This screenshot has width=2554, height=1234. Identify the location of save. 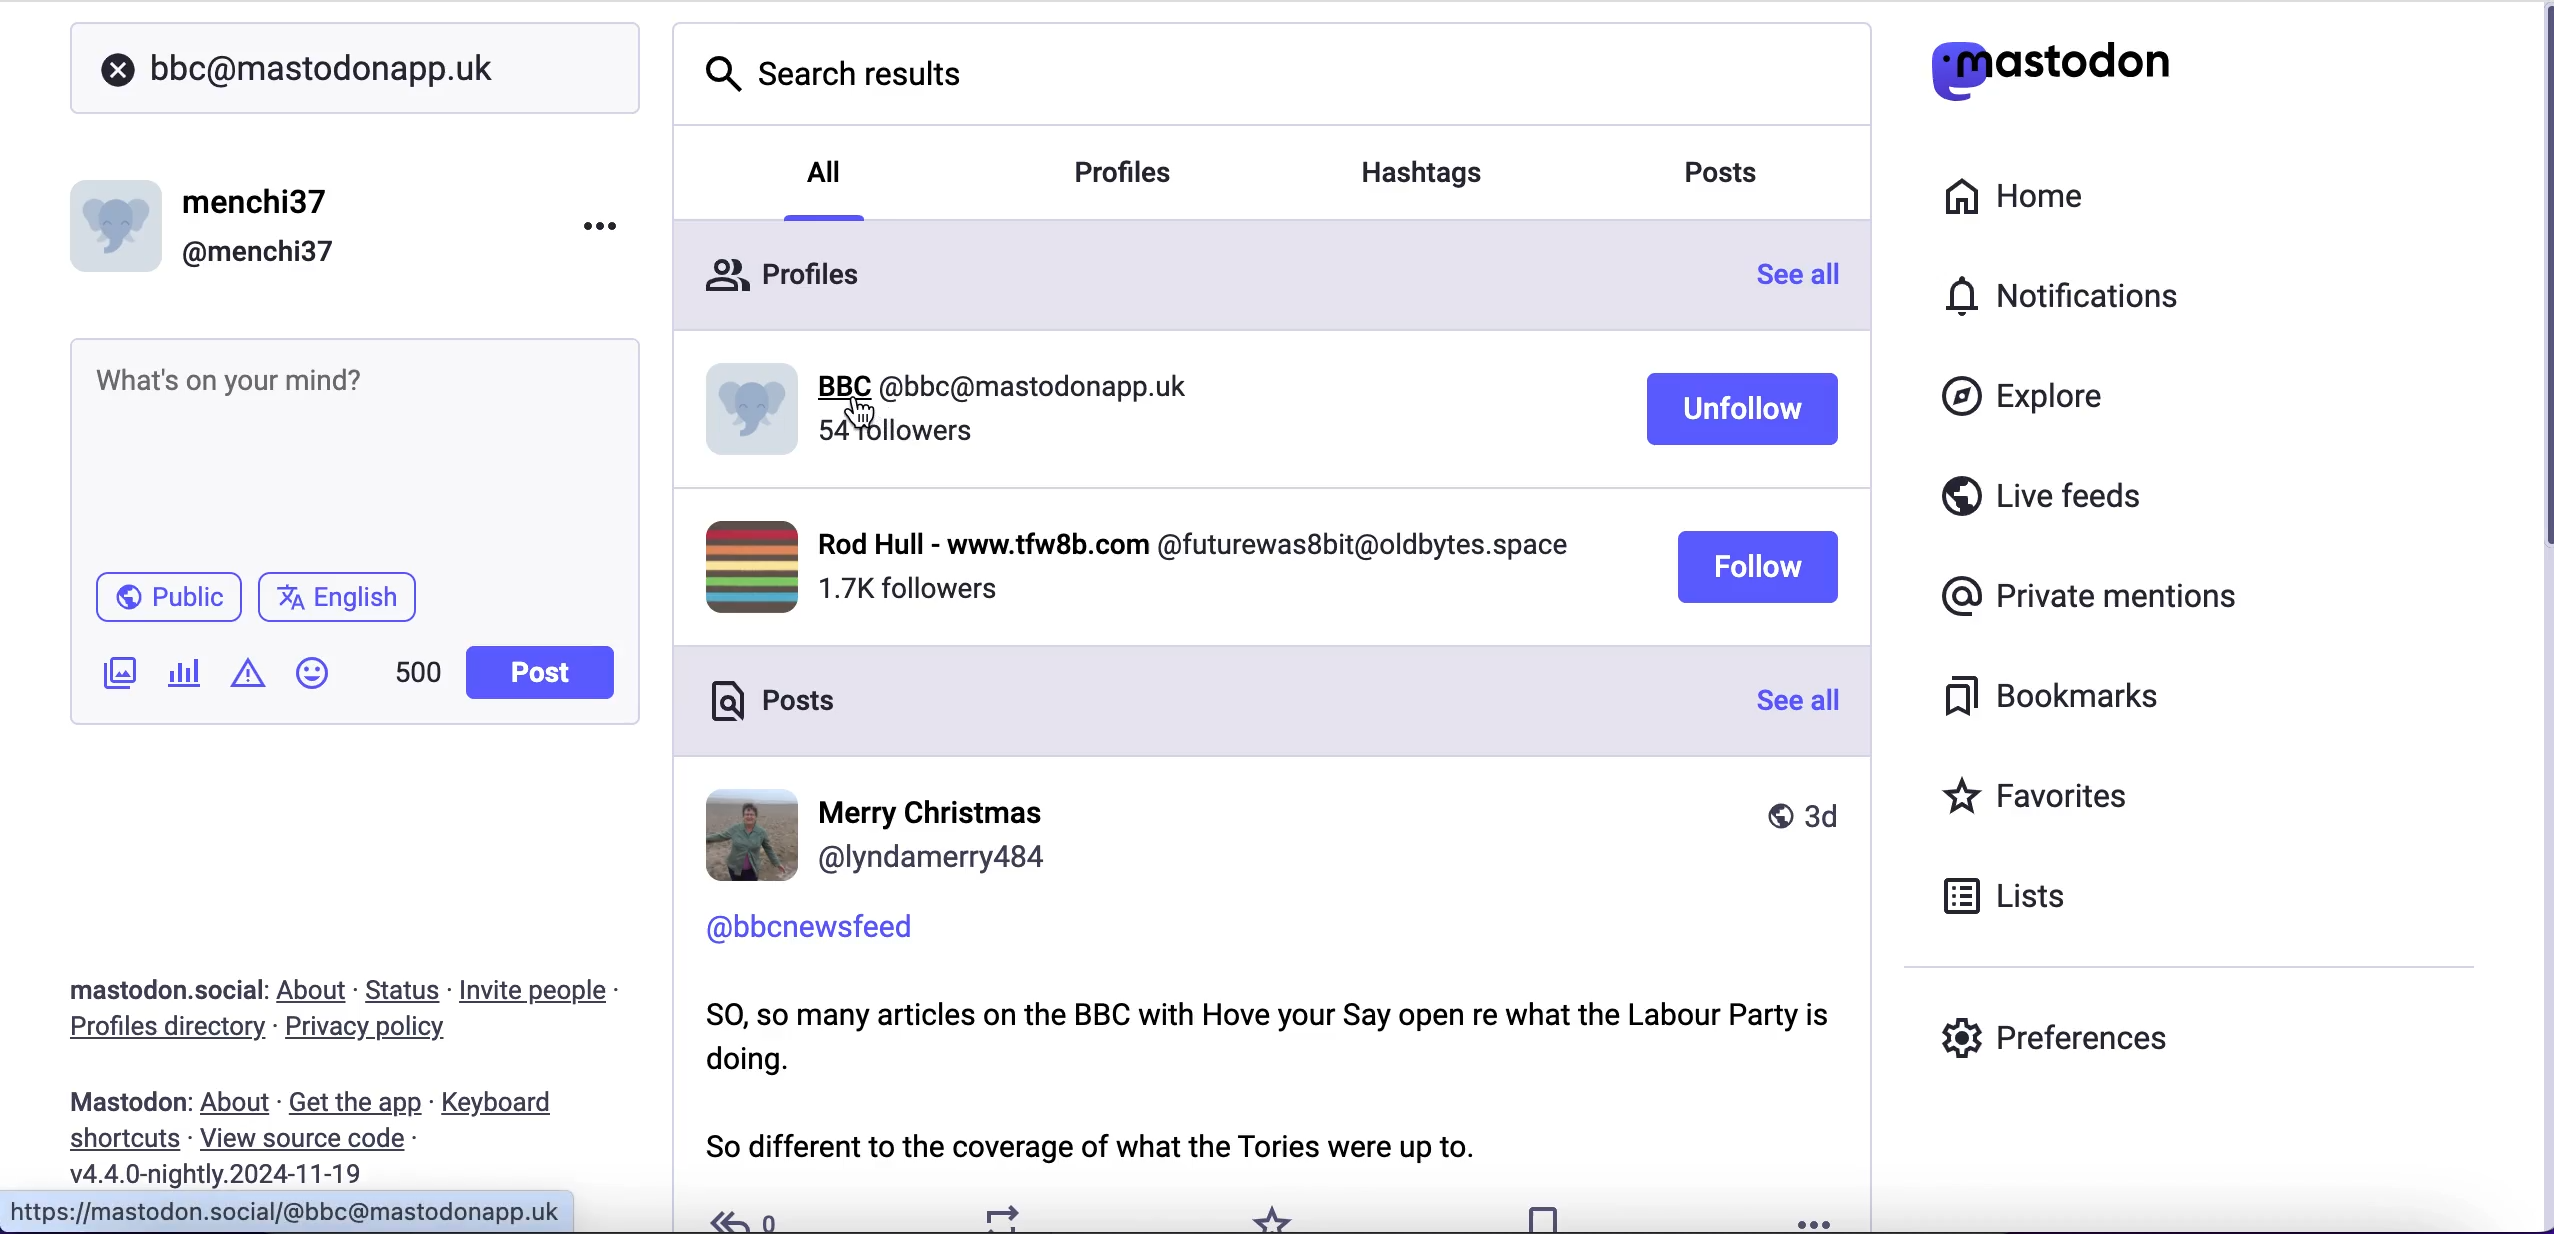
(1542, 1216).